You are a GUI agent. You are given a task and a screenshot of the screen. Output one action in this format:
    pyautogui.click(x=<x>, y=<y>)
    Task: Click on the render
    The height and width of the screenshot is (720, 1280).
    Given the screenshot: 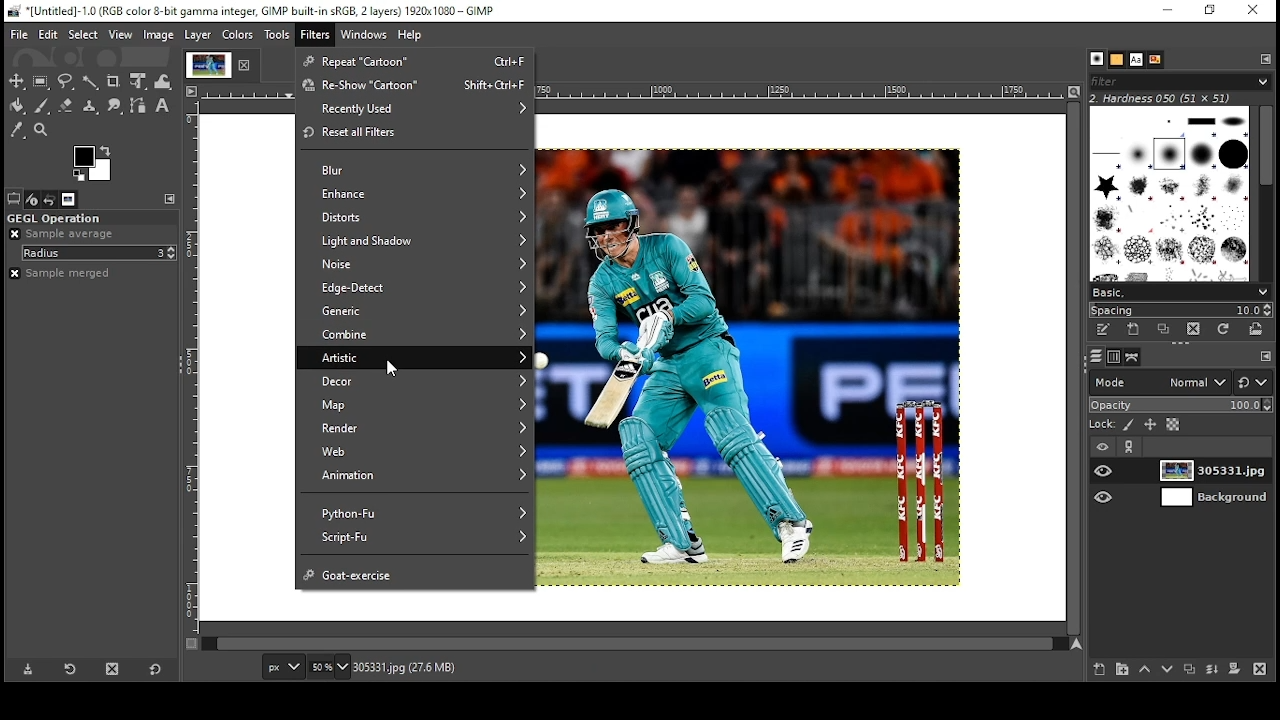 What is the action you would take?
    pyautogui.click(x=416, y=429)
    